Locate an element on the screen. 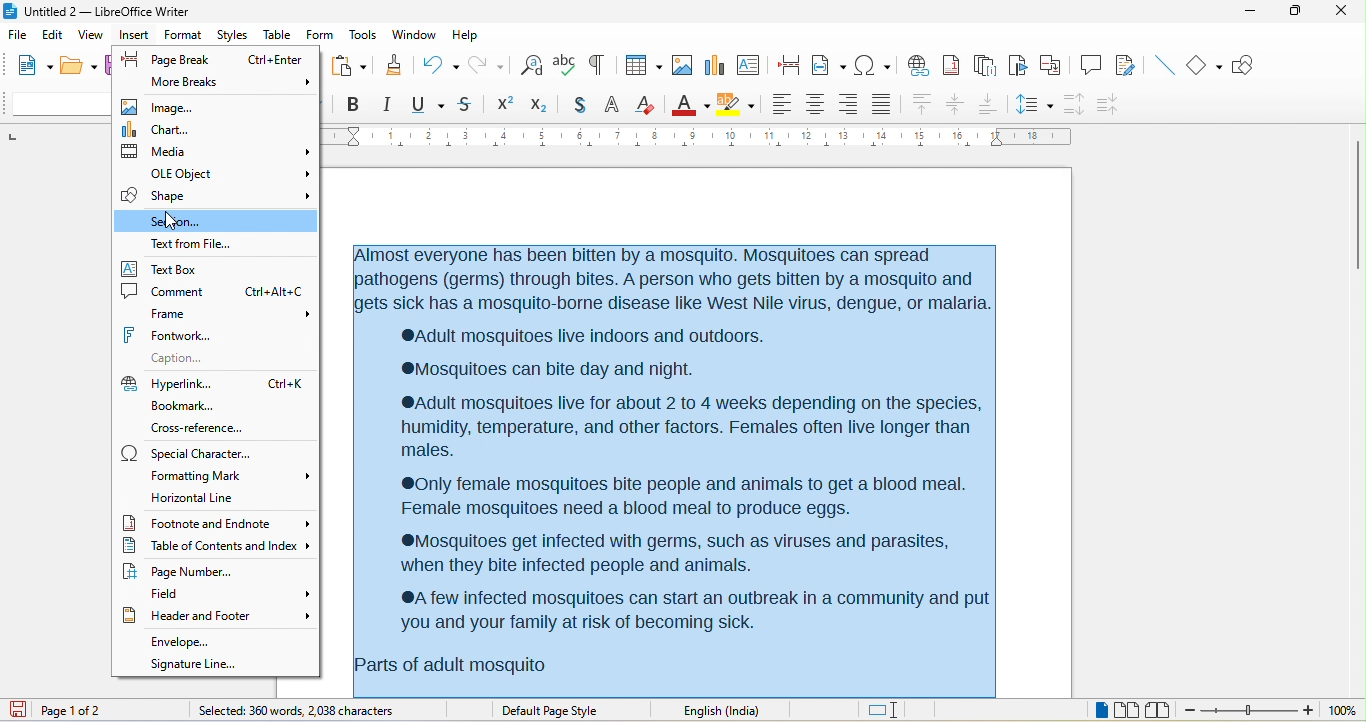  360 words,2038 character is located at coordinates (295, 712).